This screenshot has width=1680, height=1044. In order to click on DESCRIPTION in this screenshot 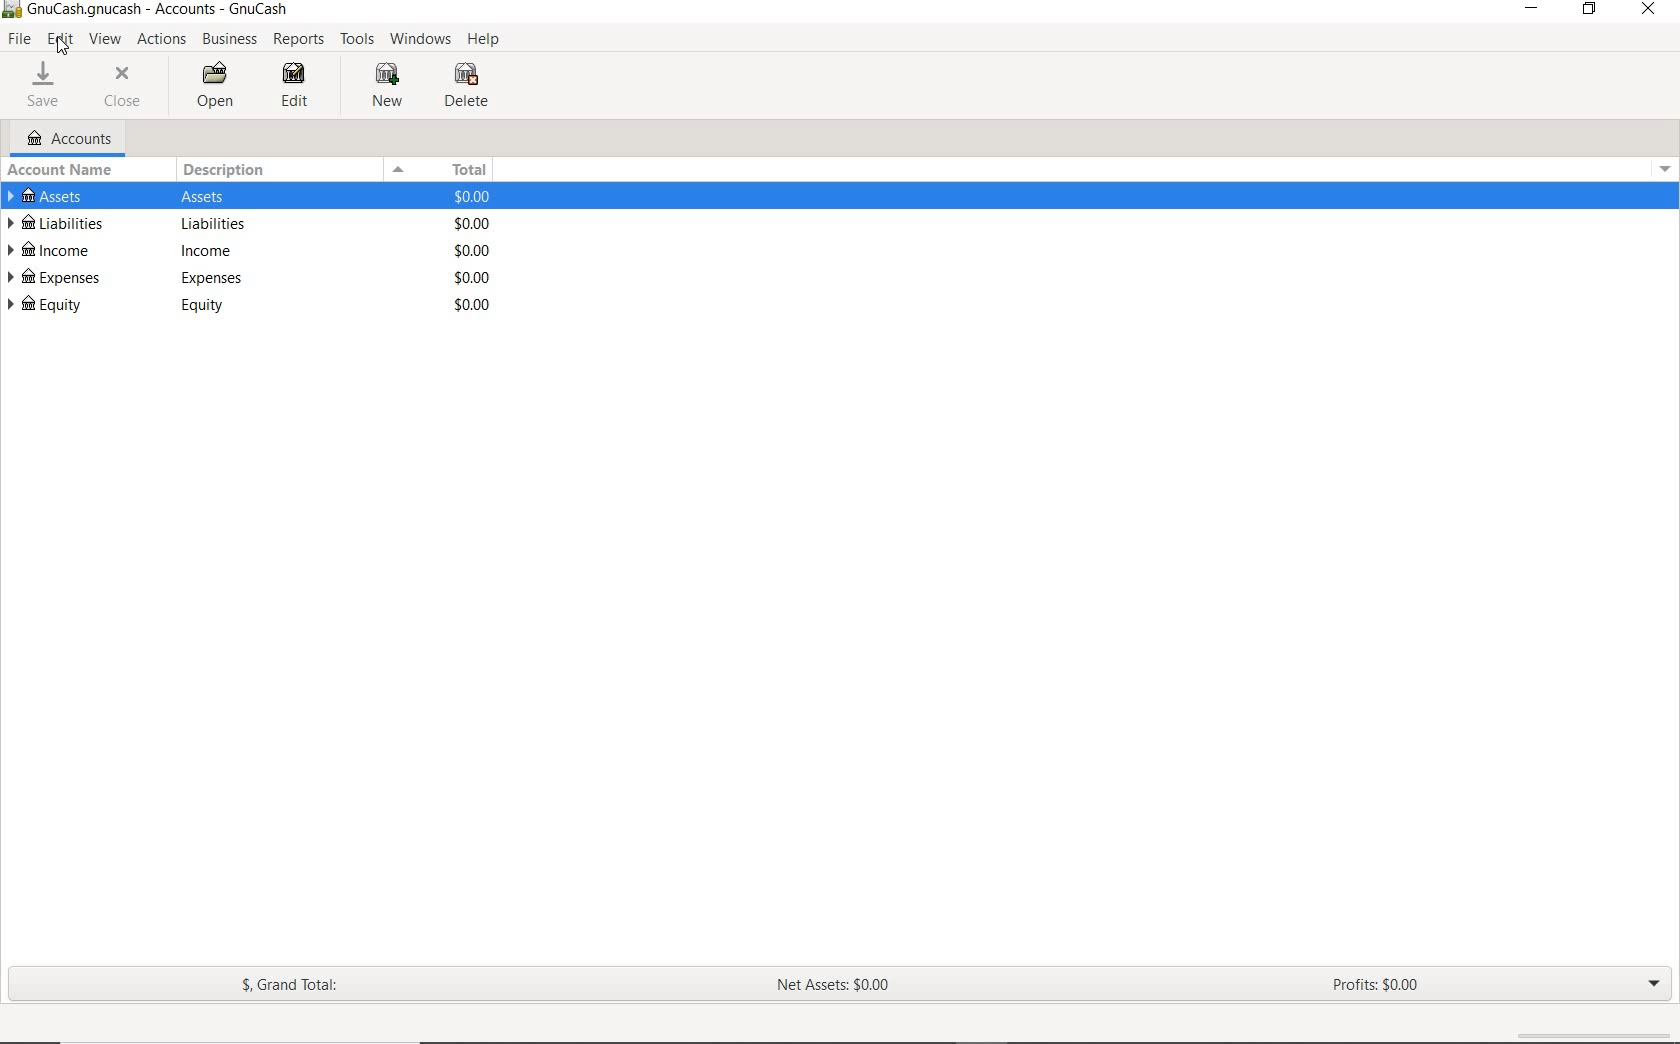, I will do `click(227, 170)`.